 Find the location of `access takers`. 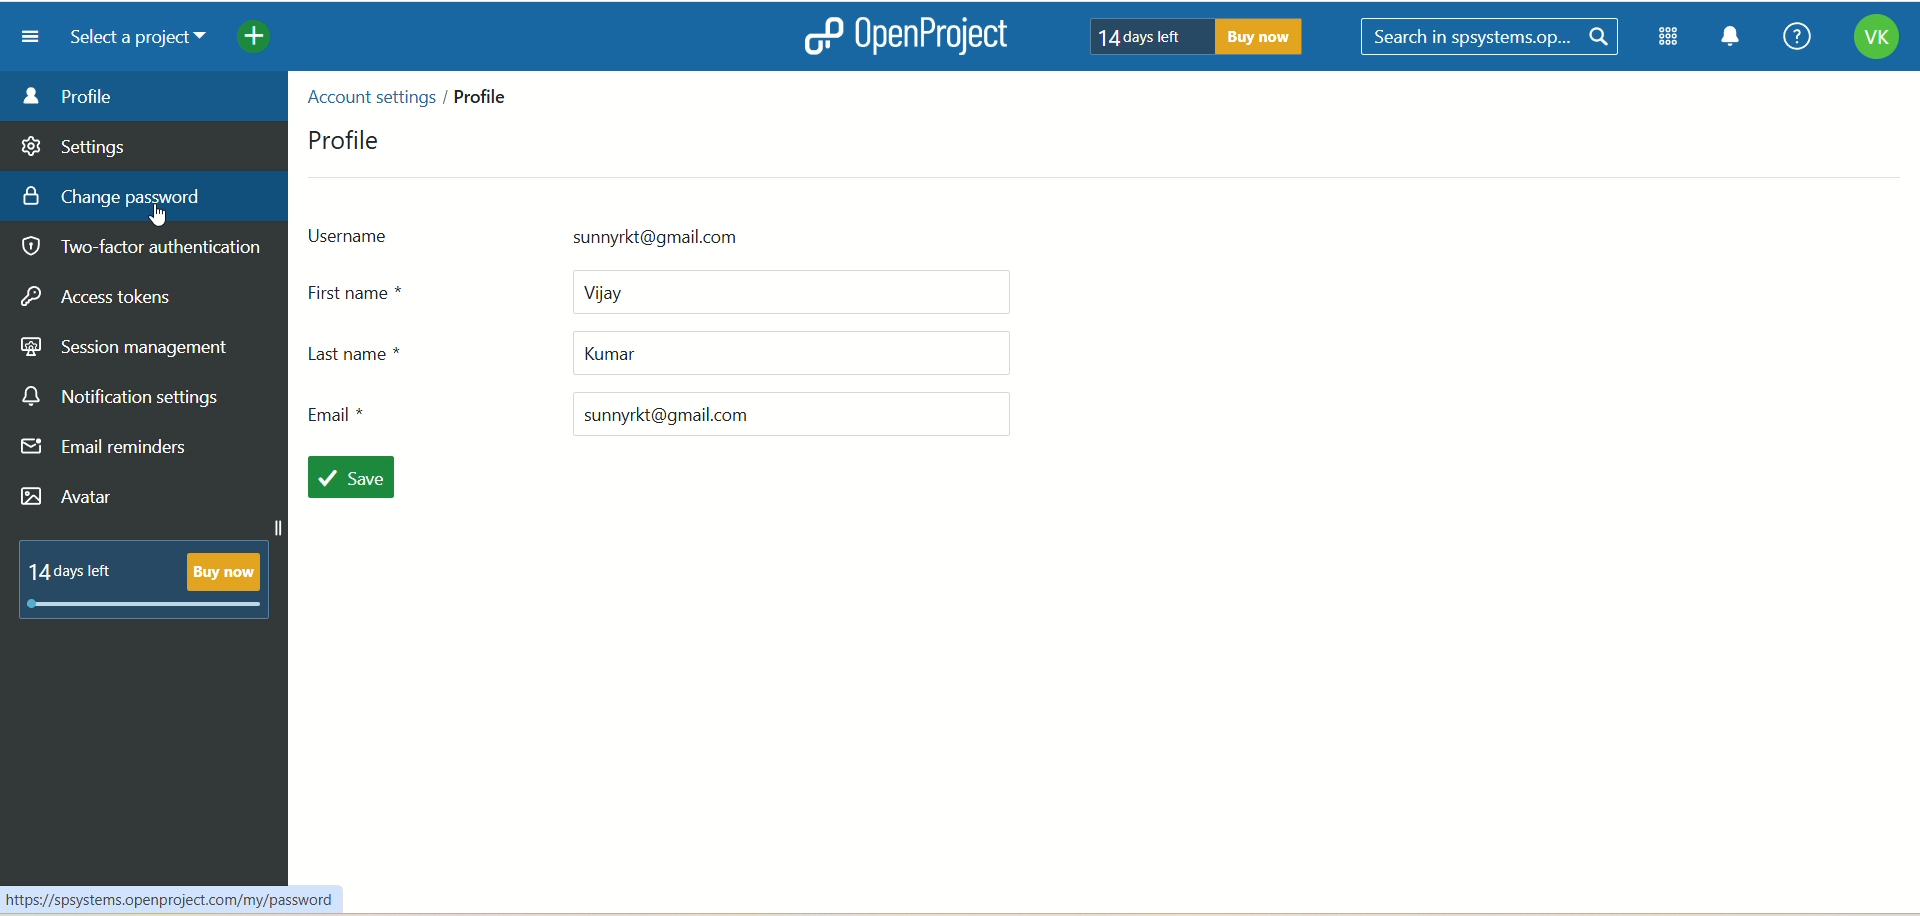

access takers is located at coordinates (105, 298).